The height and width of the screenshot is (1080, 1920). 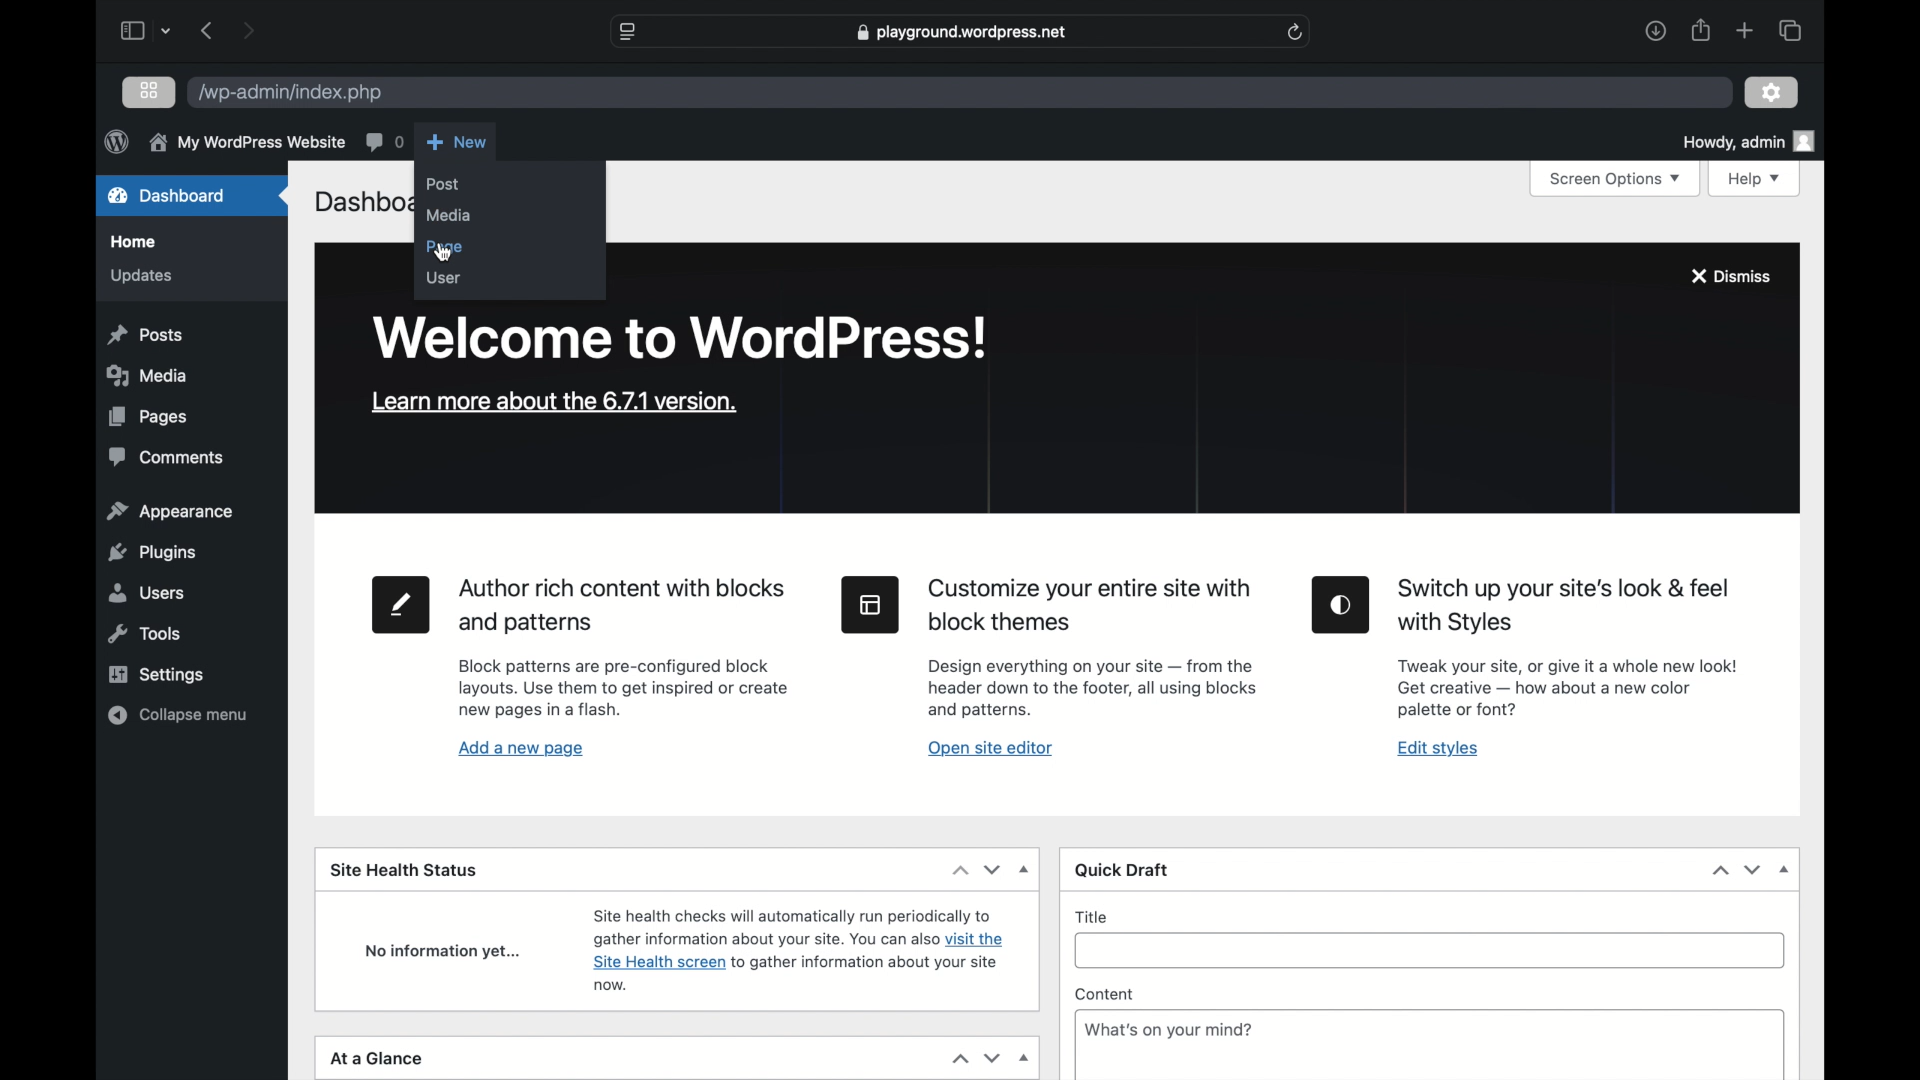 I want to click on dismiss, so click(x=1729, y=278).